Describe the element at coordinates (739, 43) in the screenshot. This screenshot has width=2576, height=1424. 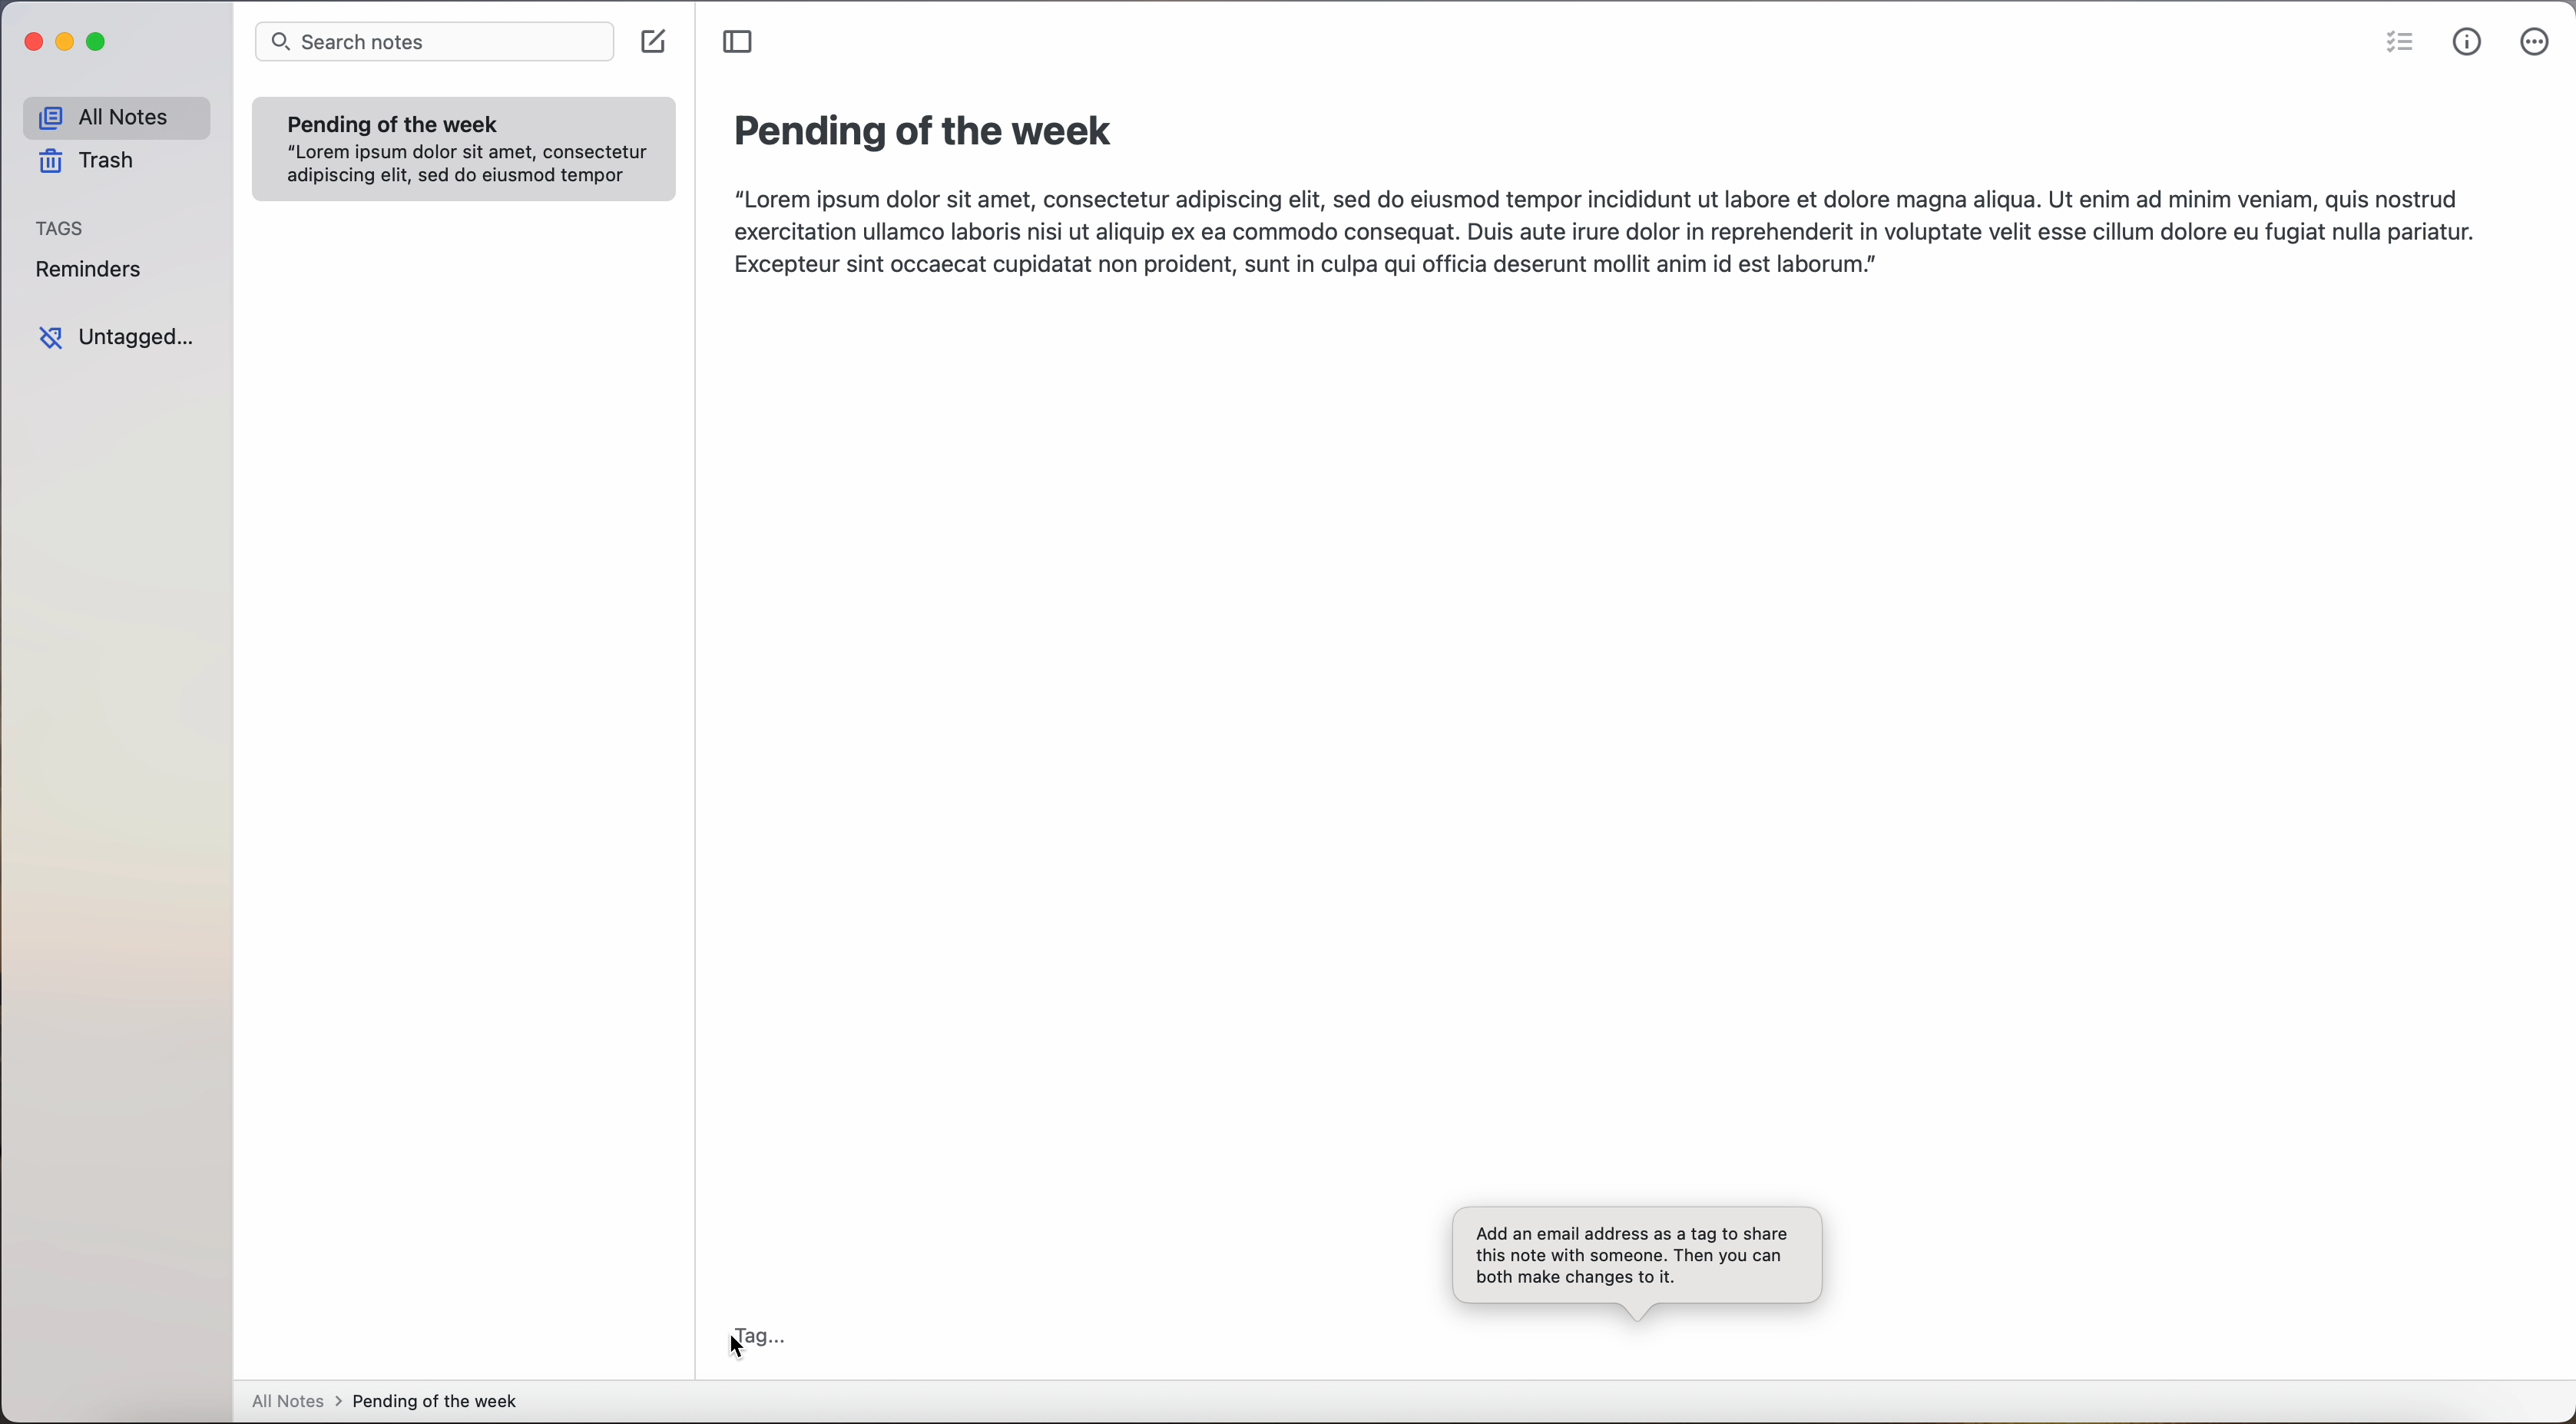
I see `toggle sidebar` at that location.